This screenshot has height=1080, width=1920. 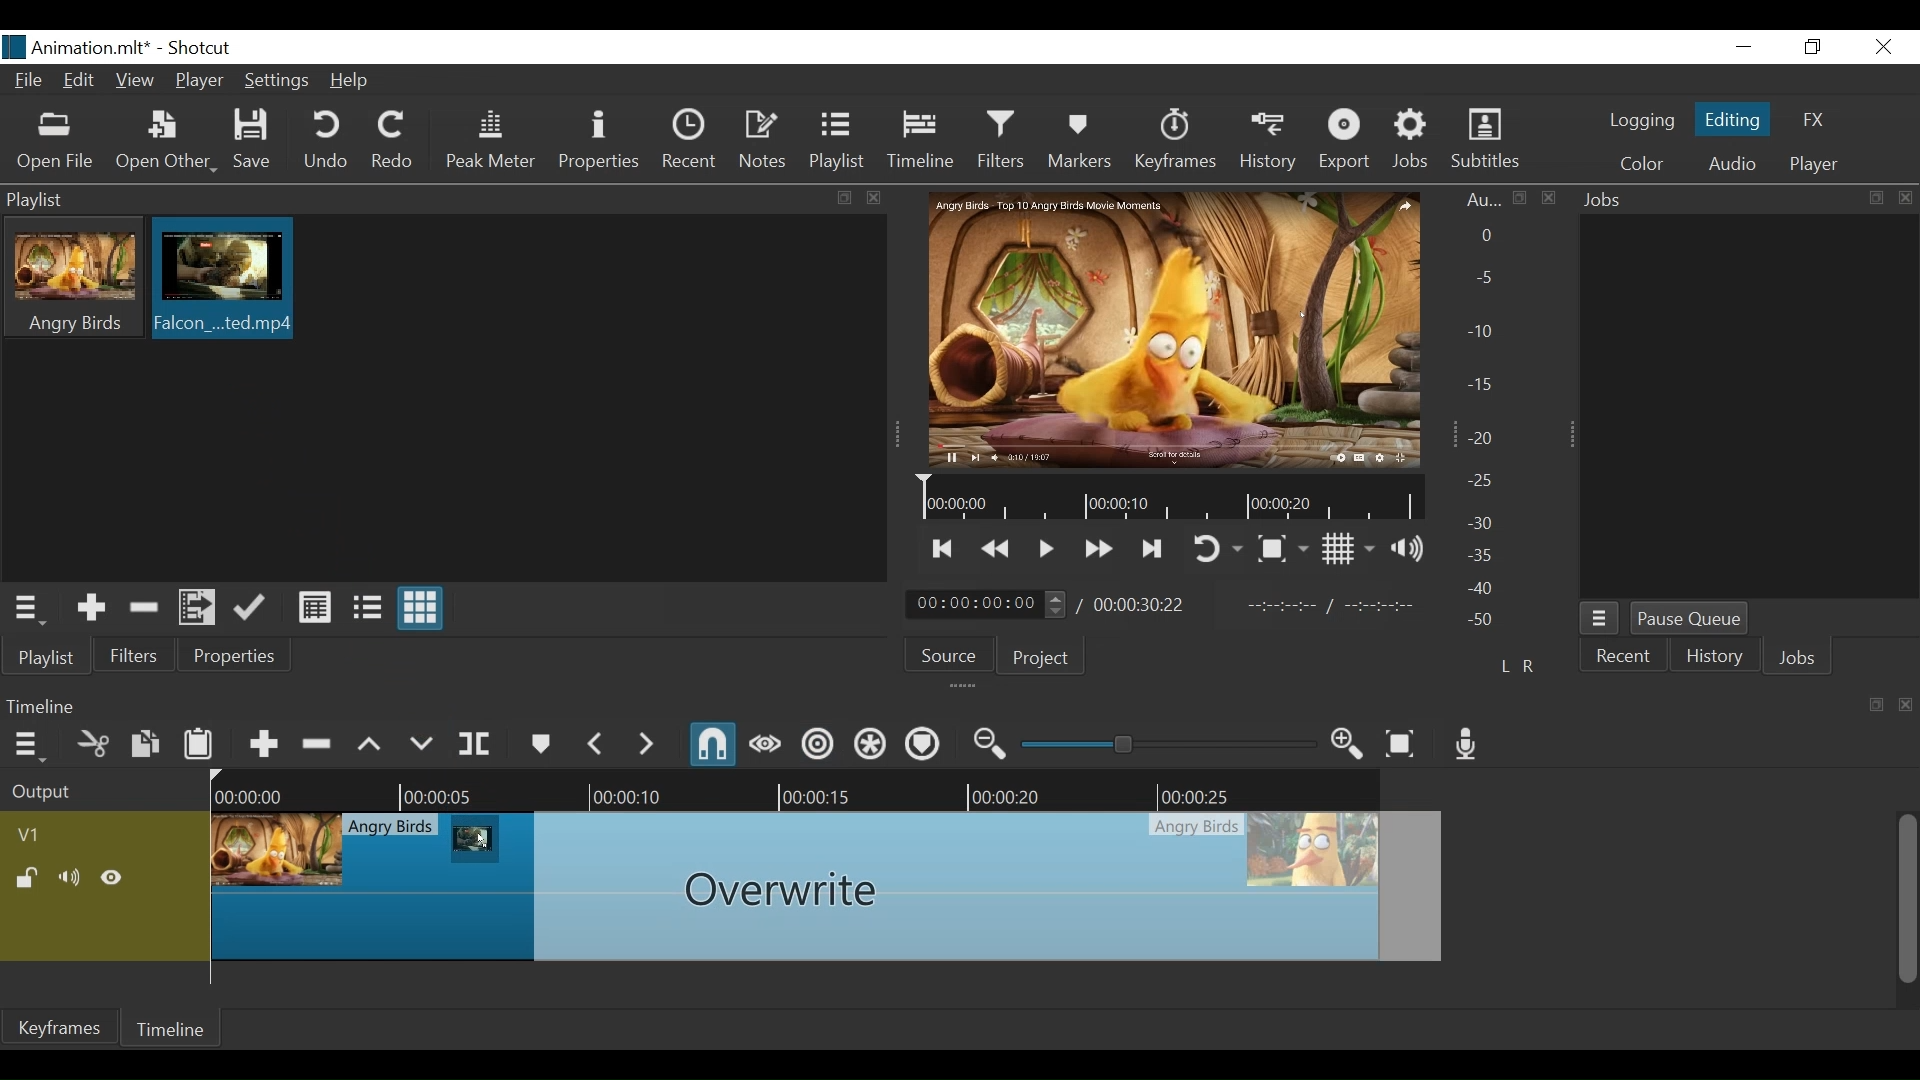 I want to click on L R, so click(x=1517, y=665).